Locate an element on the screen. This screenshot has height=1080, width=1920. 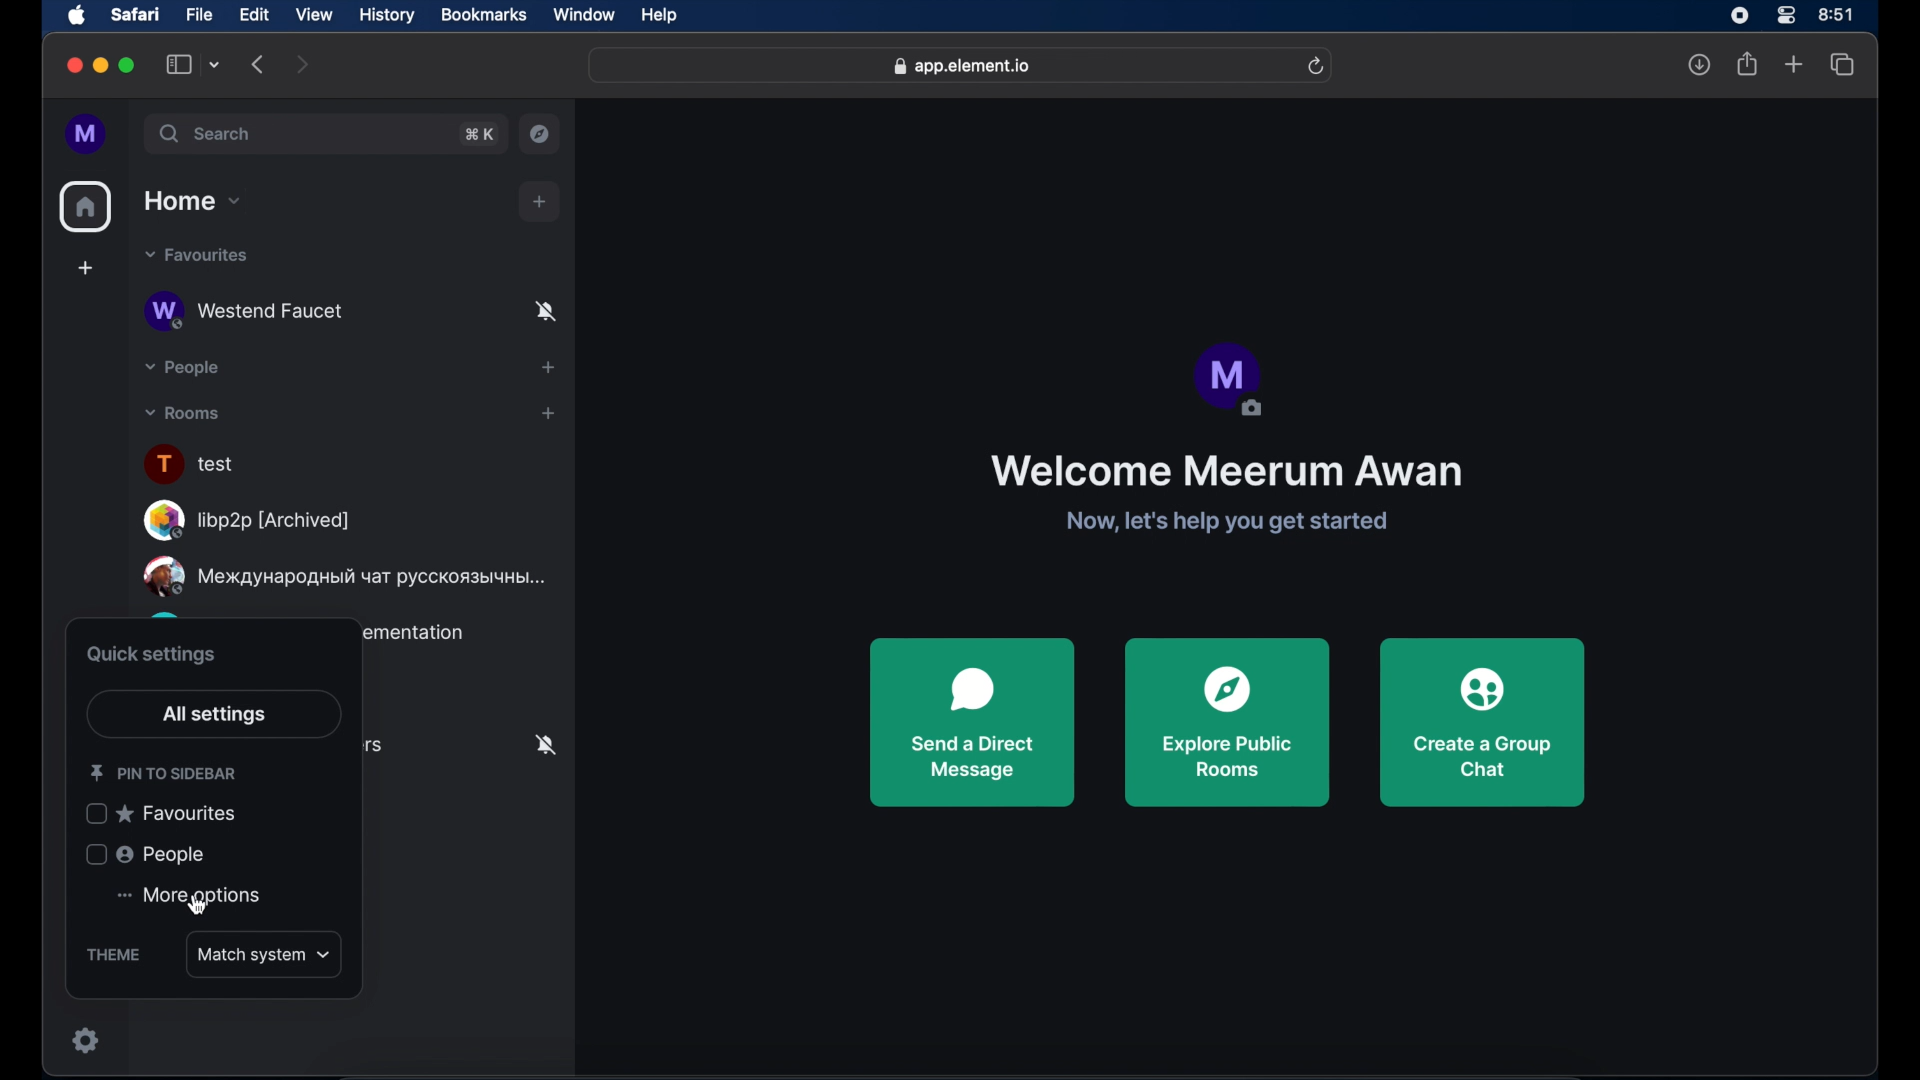
home dropdown is located at coordinates (192, 201).